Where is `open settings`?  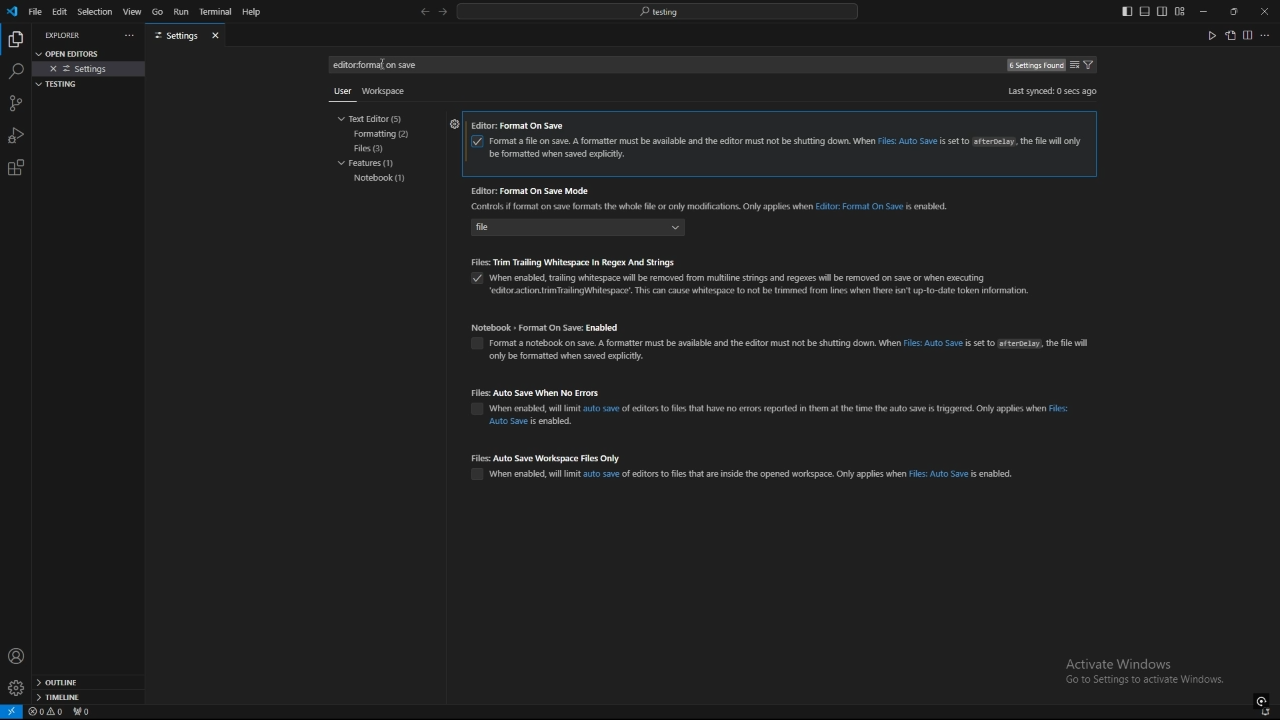
open settings is located at coordinates (1230, 35).